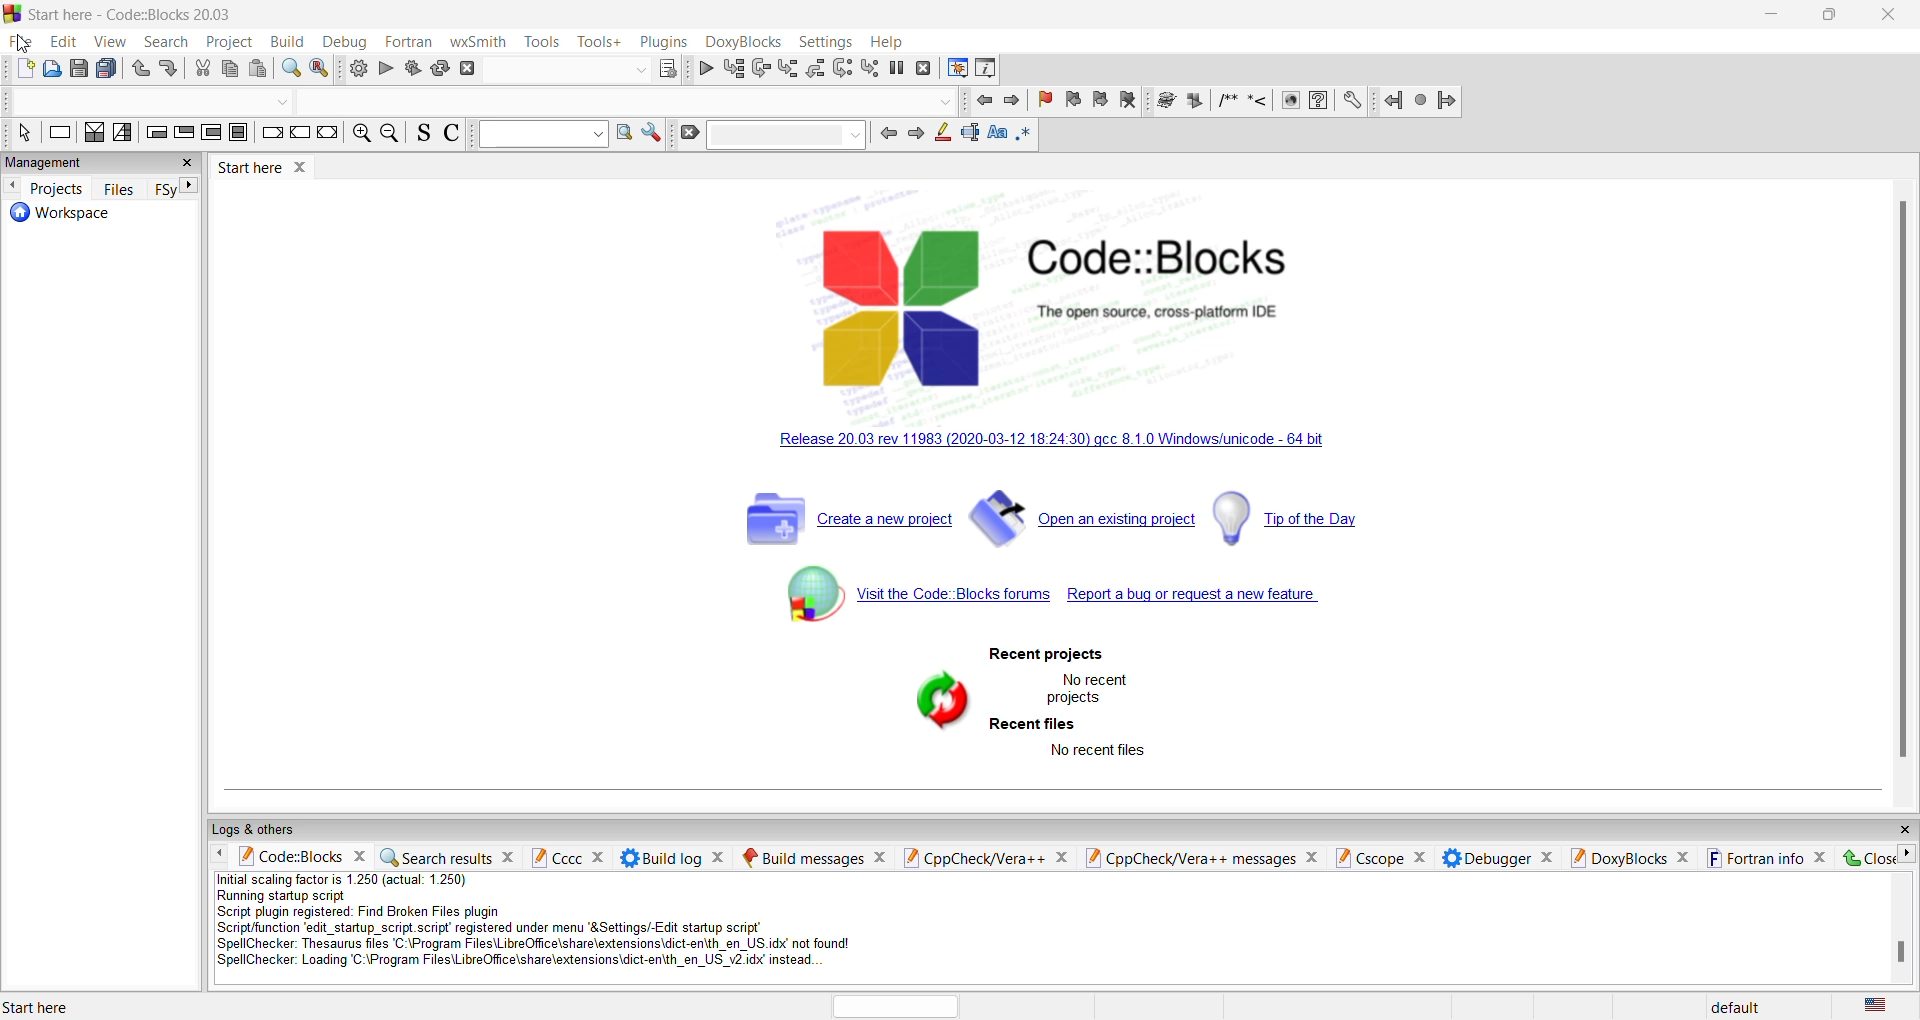 The width and height of the screenshot is (1920, 1020). What do you see at coordinates (273, 134) in the screenshot?
I see `break instructions` at bounding box center [273, 134].